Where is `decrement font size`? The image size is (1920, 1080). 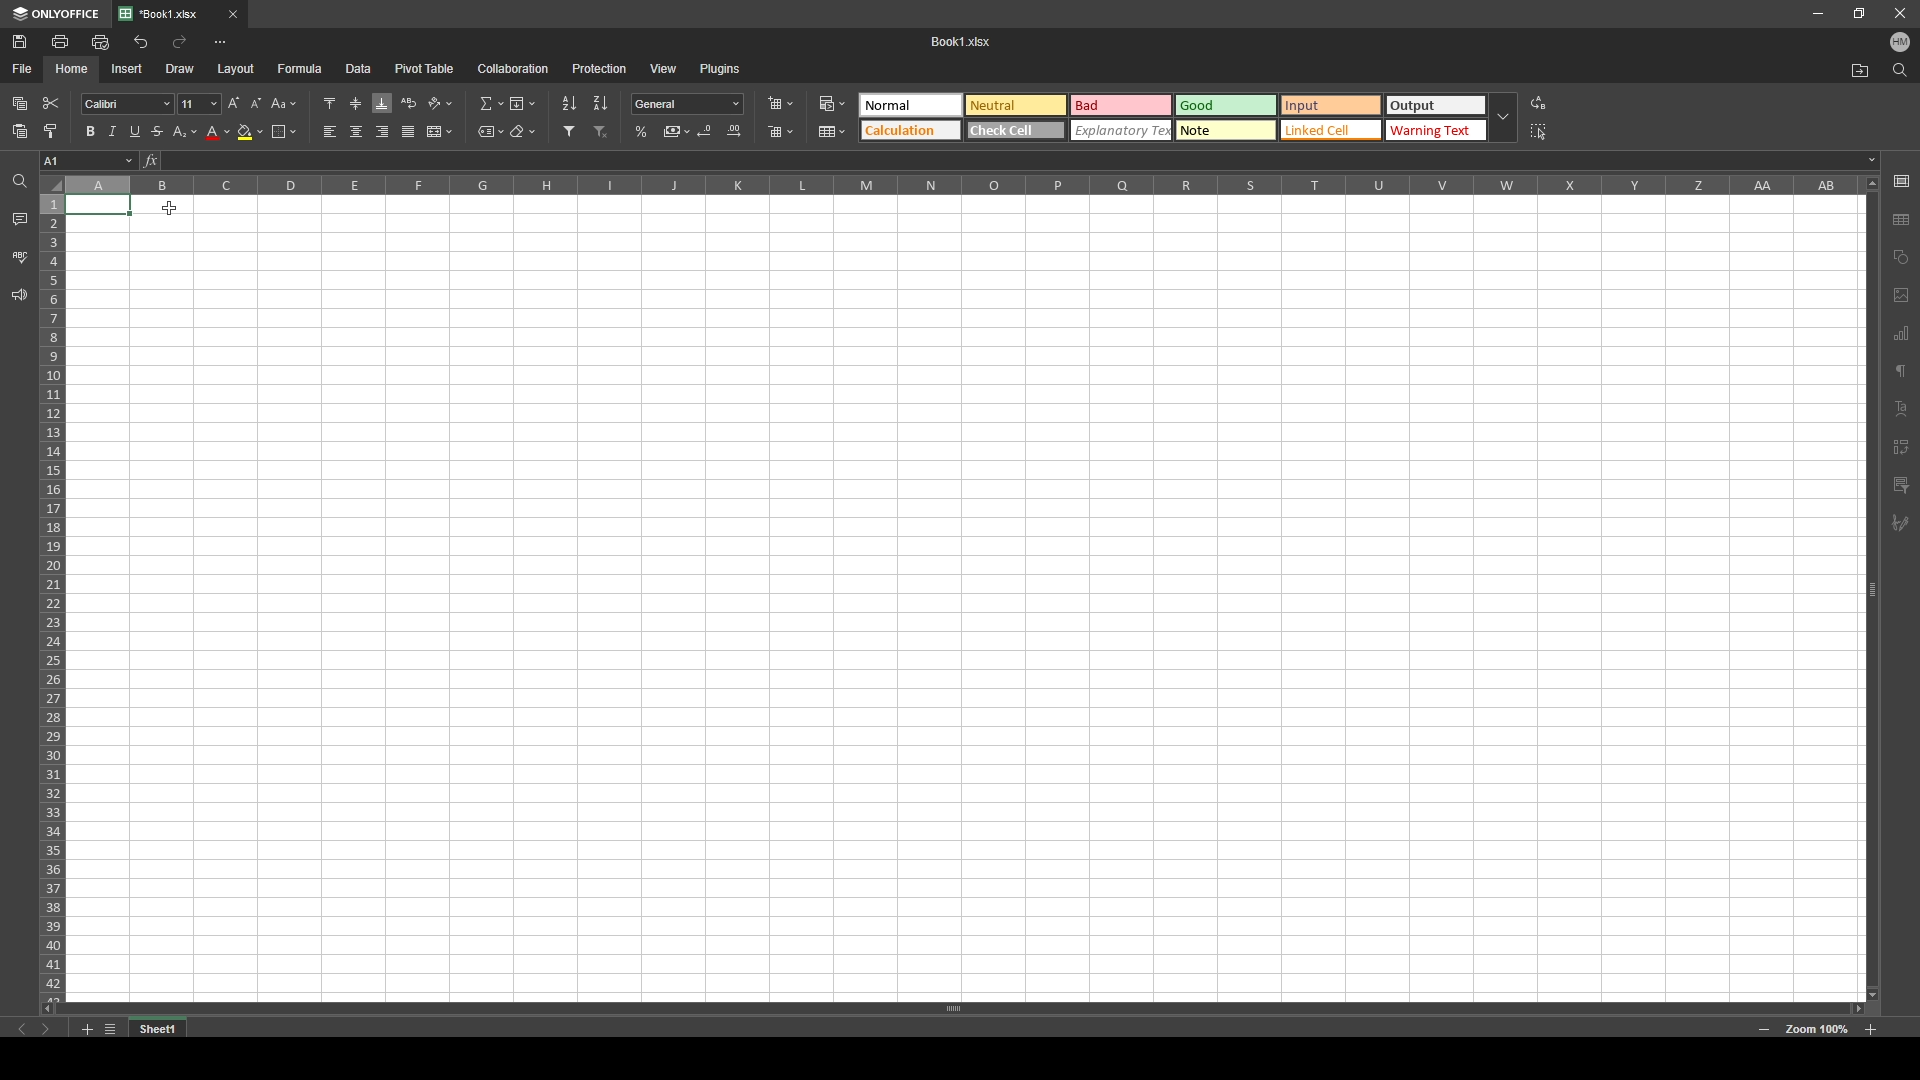 decrement font size is located at coordinates (257, 105).